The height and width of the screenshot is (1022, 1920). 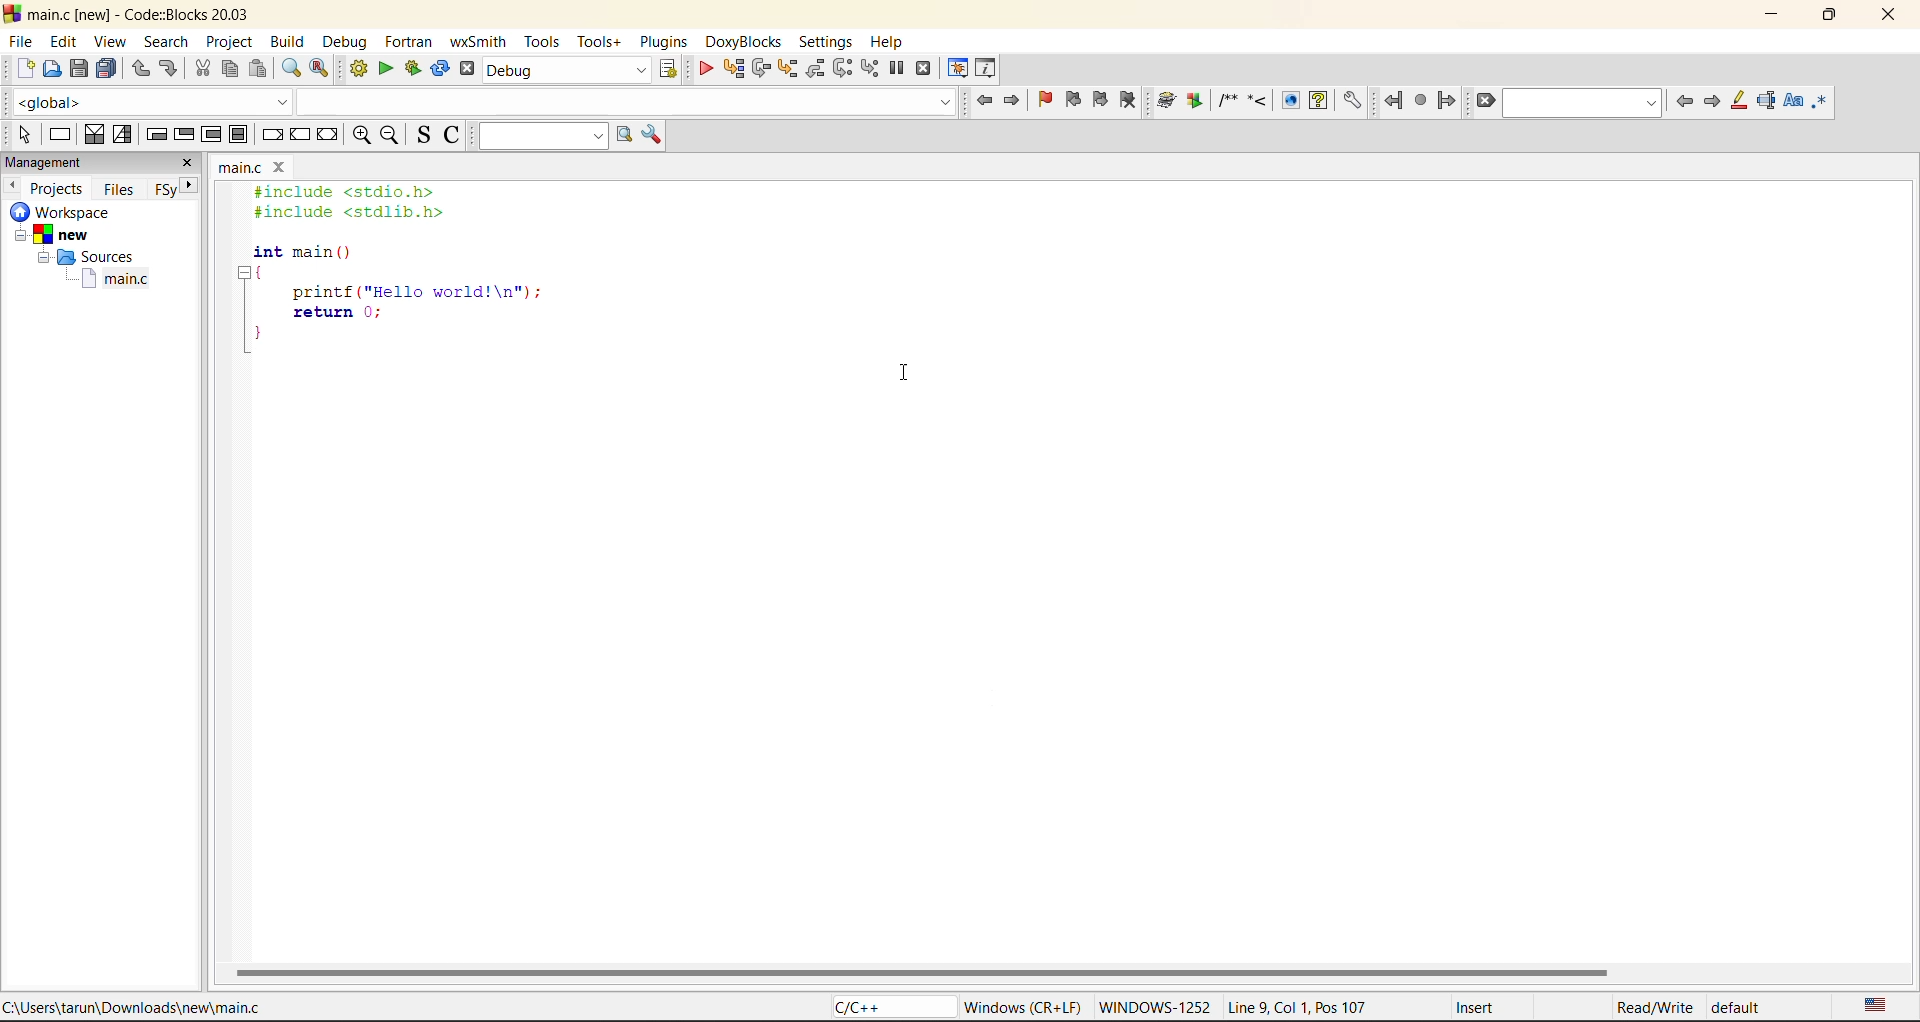 What do you see at coordinates (1099, 98) in the screenshot?
I see `next bookmark` at bounding box center [1099, 98].